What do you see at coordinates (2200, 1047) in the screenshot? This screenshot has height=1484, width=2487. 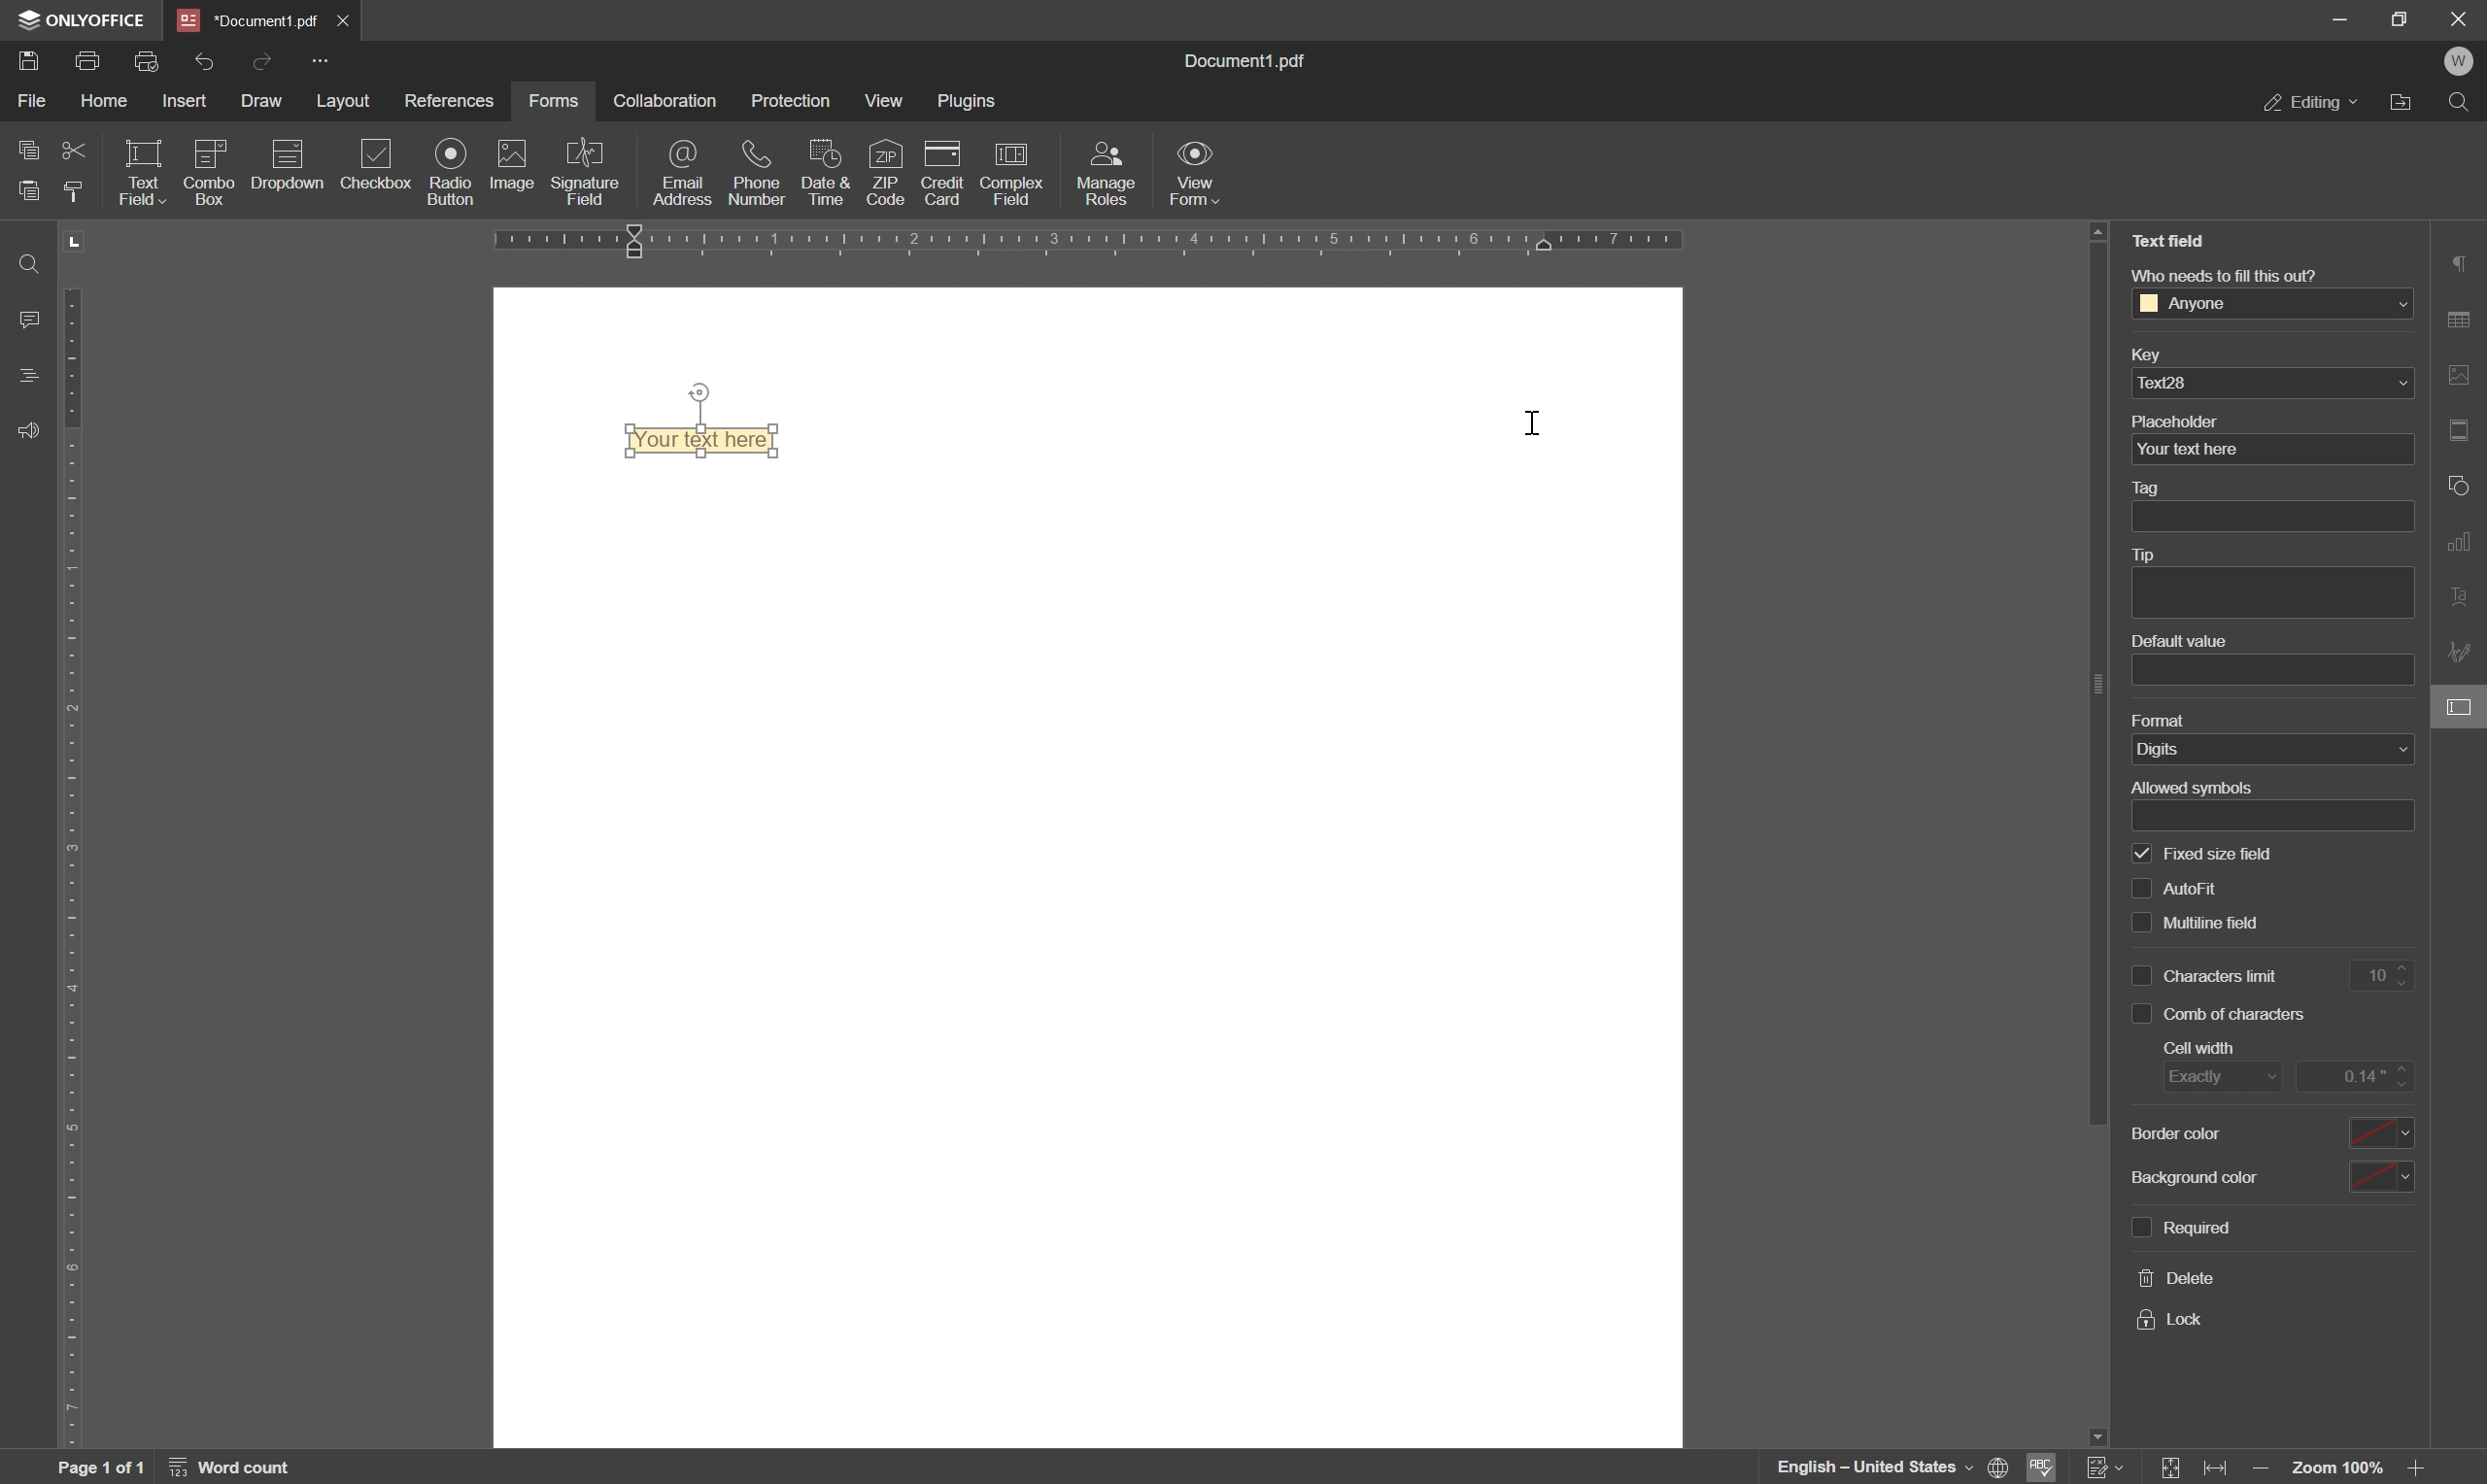 I see `cell with` at bounding box center [2200, 1047].